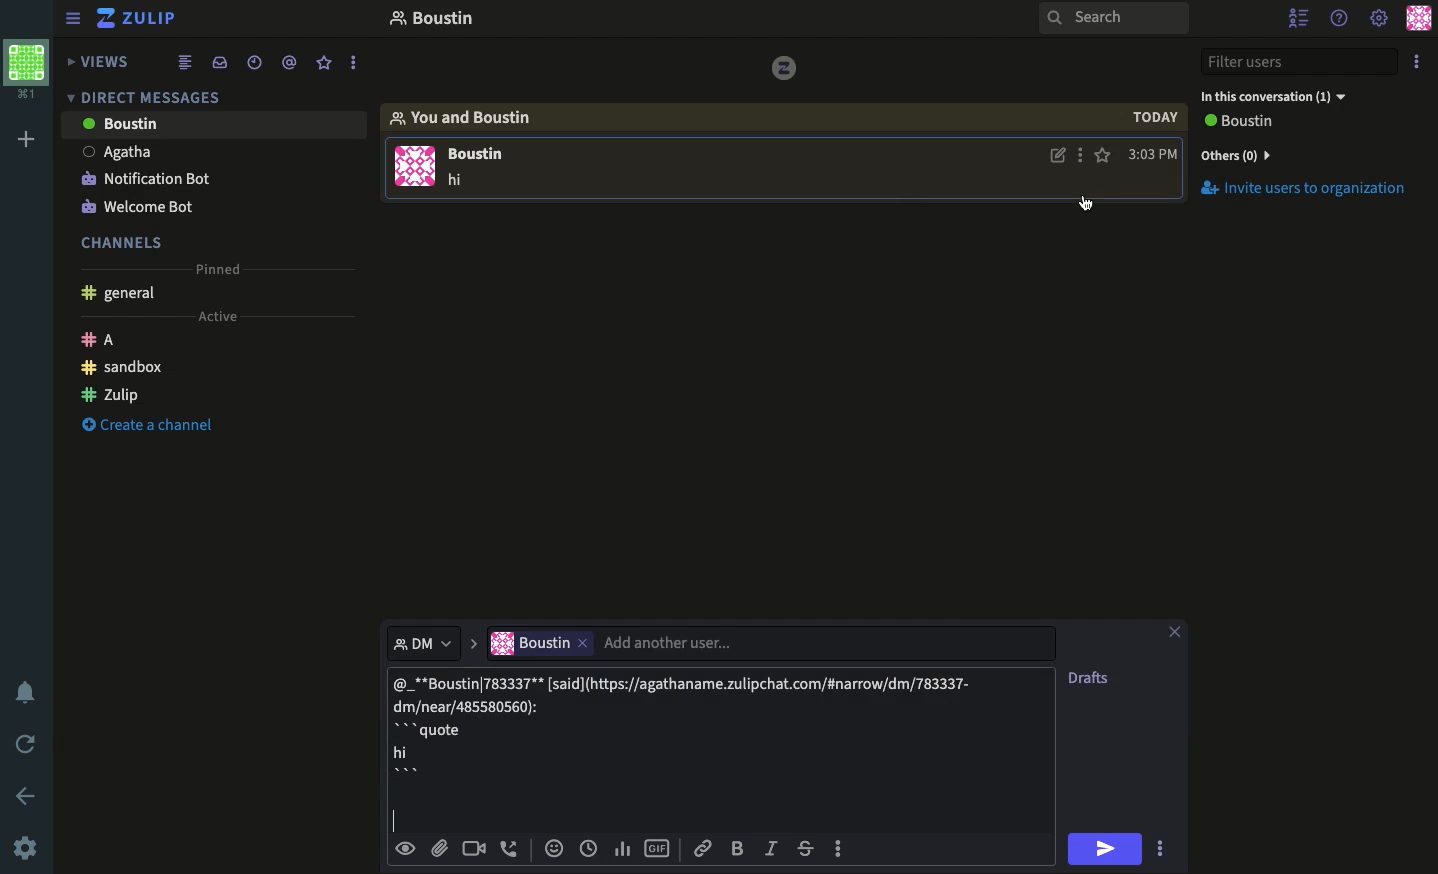 This screenshot has width=1438, height=874. I want to click on Create channel, so click(149, 427).